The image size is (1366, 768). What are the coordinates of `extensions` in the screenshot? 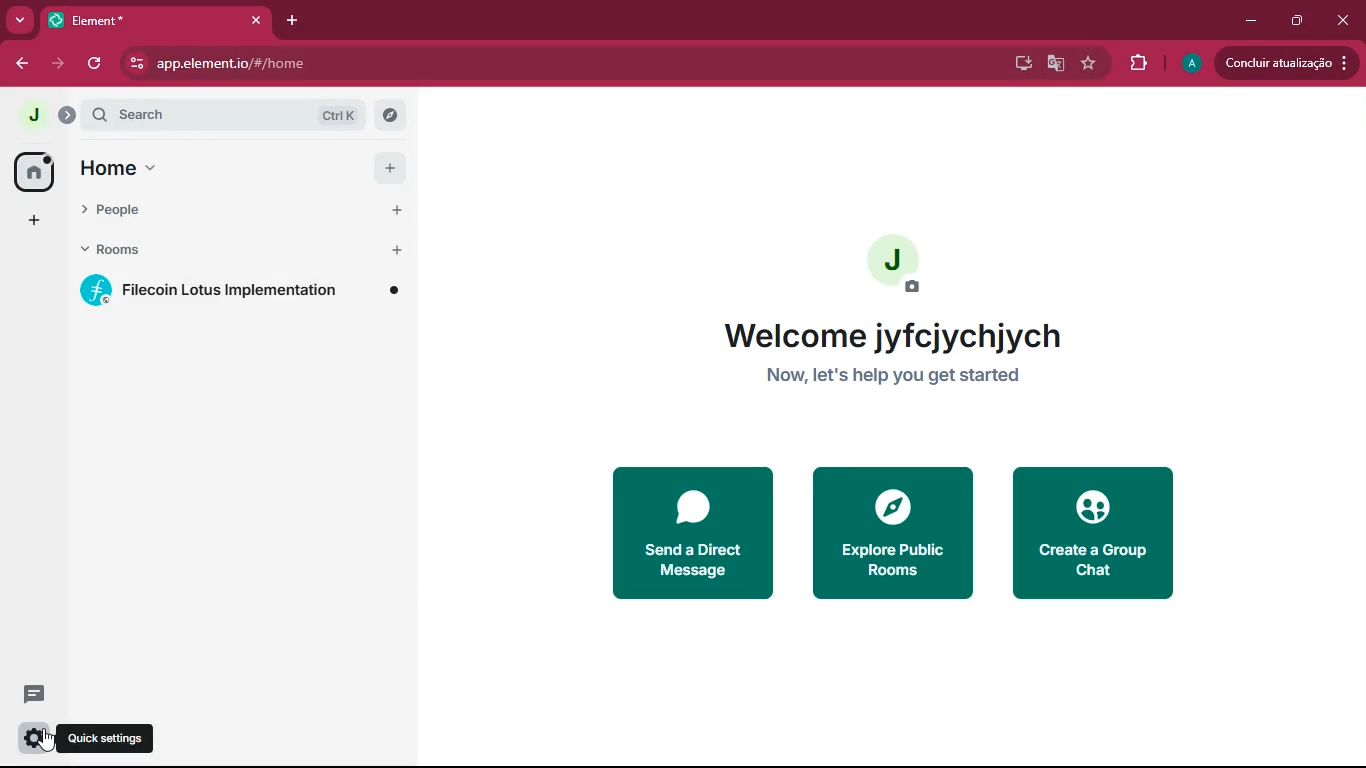 It's located at (1138, 61).